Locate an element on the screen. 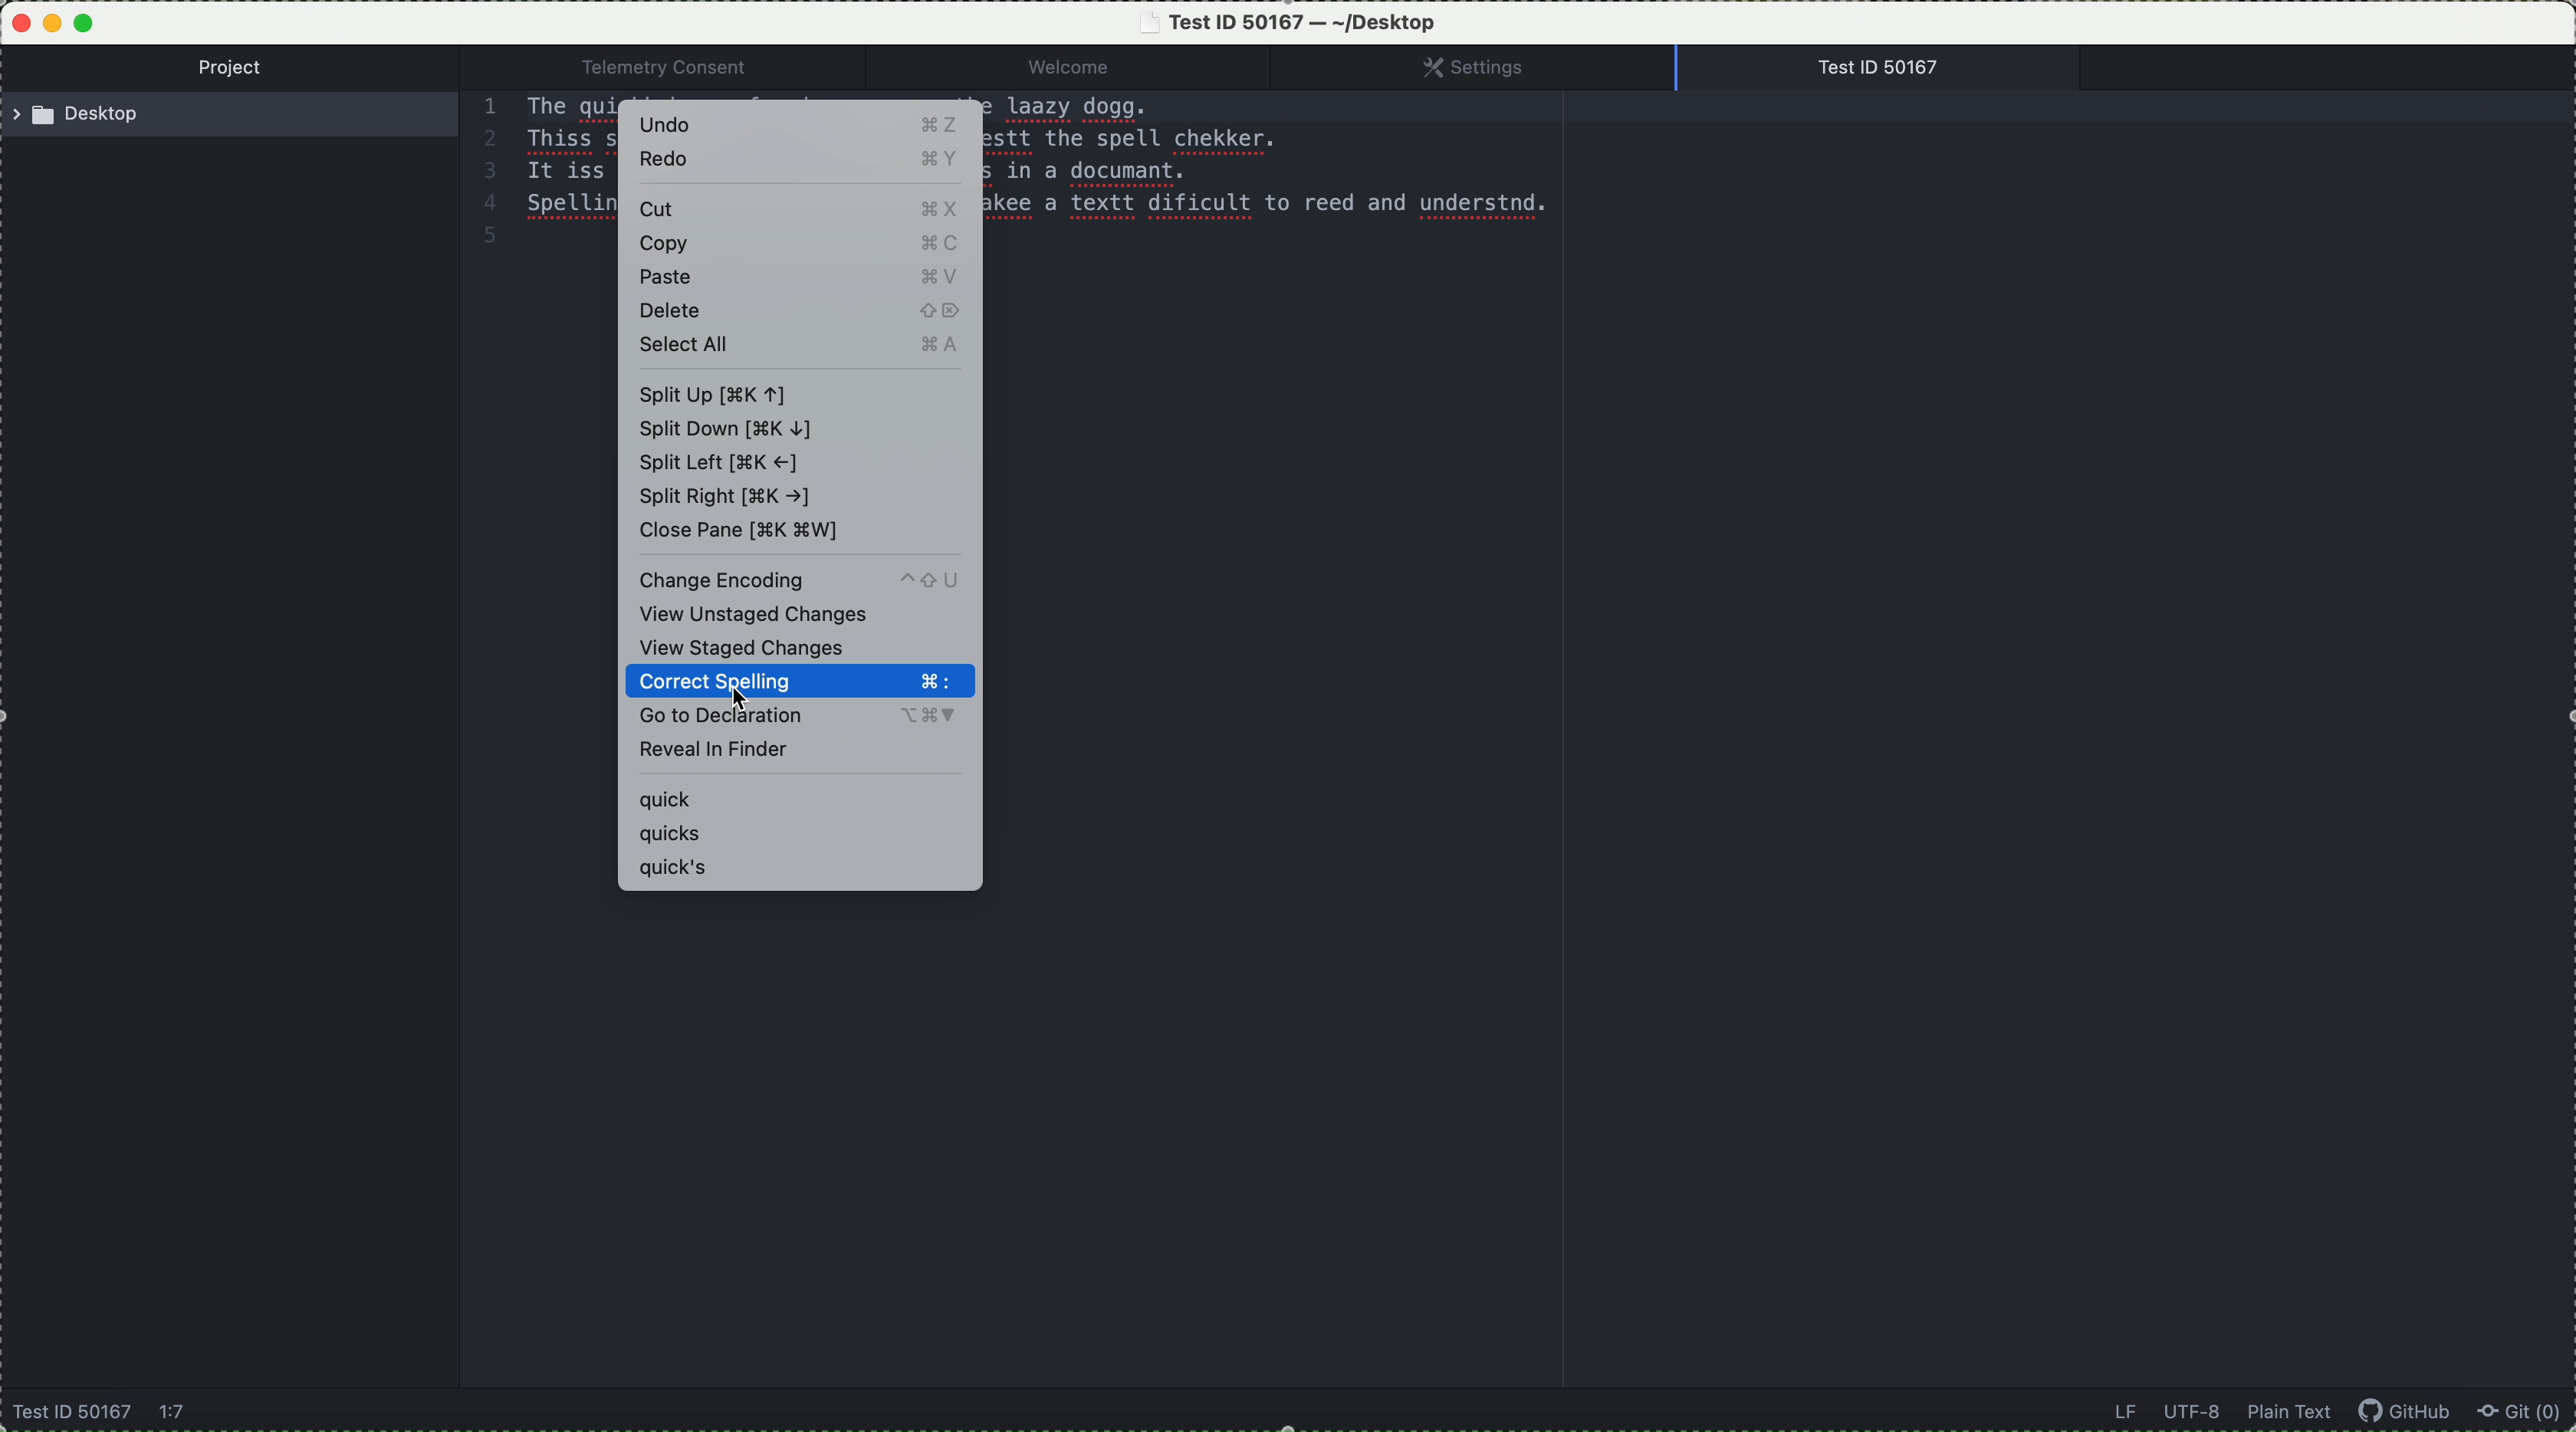 The height and width of the screenshot is (1432, 2576). close pane is located at coordinates (739, 532).